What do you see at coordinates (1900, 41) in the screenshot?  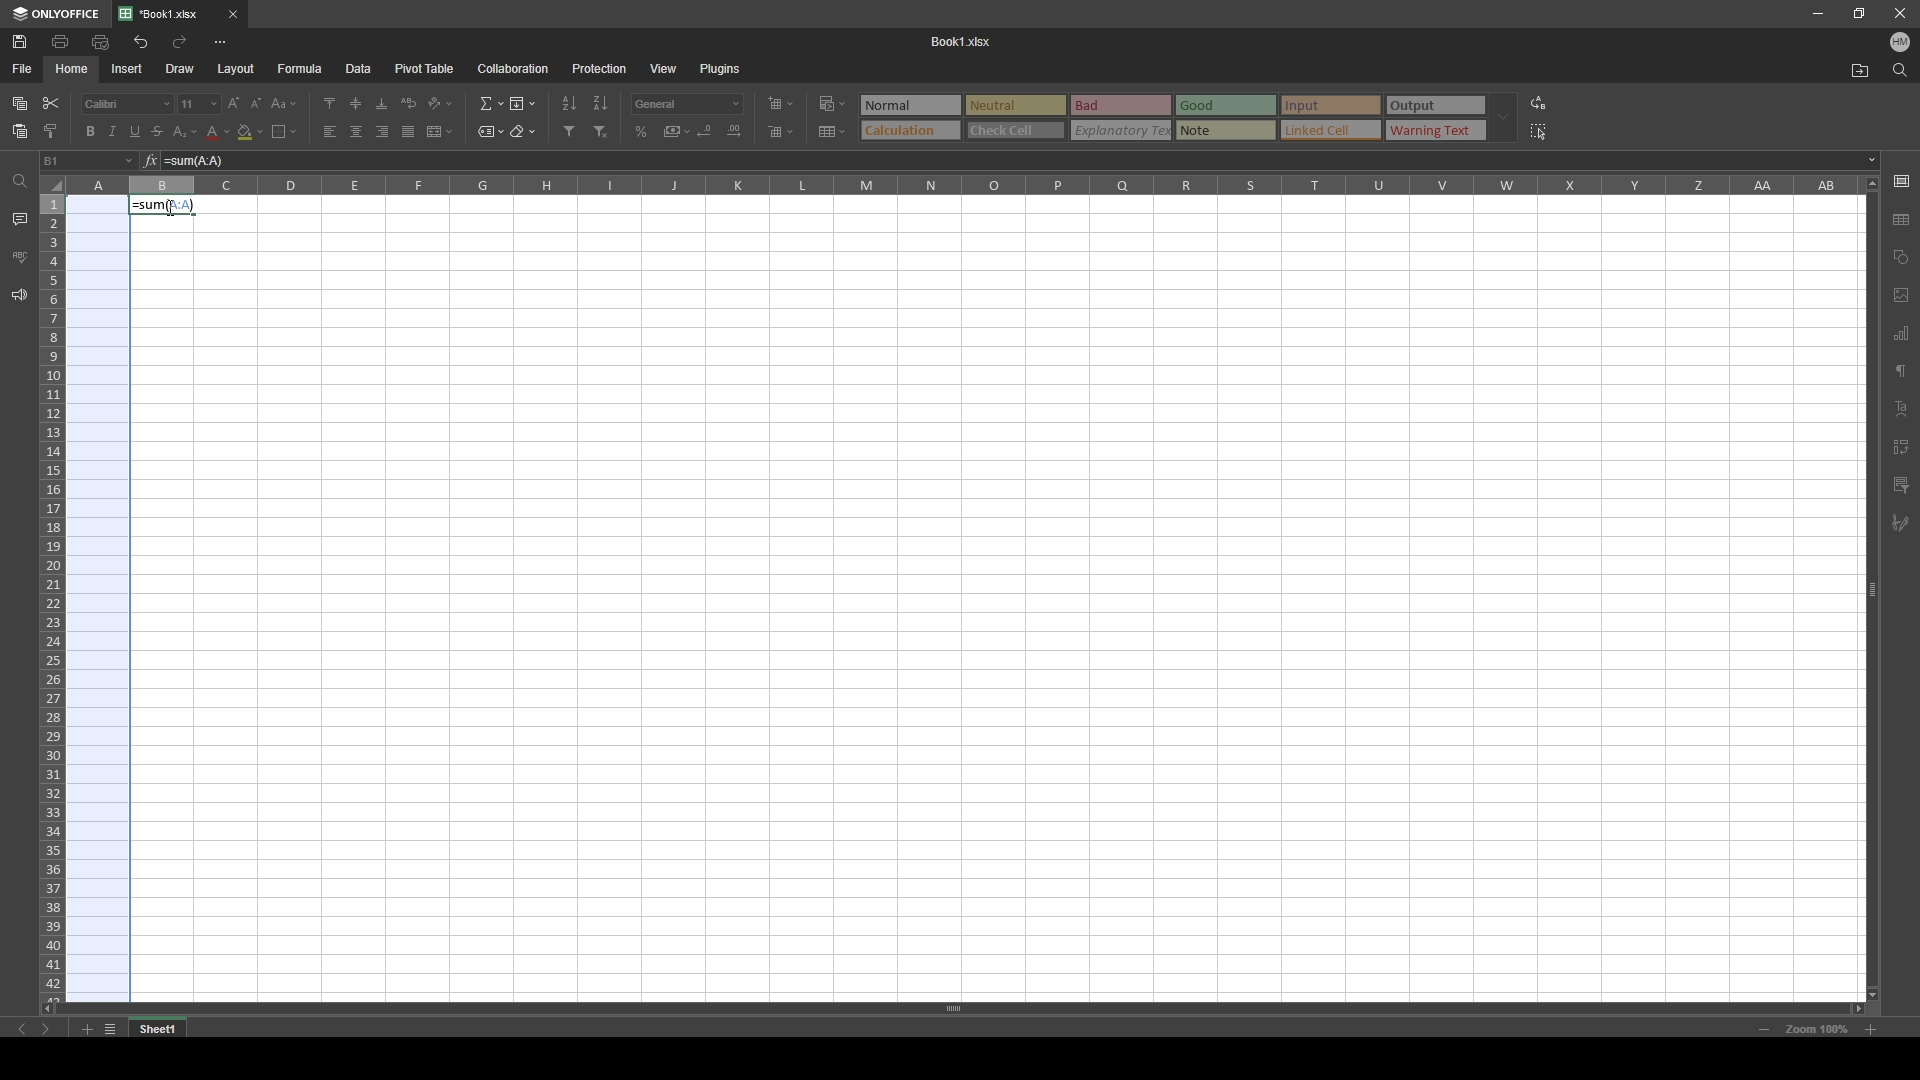 I see `profile` at bounding box center [1900, 41].